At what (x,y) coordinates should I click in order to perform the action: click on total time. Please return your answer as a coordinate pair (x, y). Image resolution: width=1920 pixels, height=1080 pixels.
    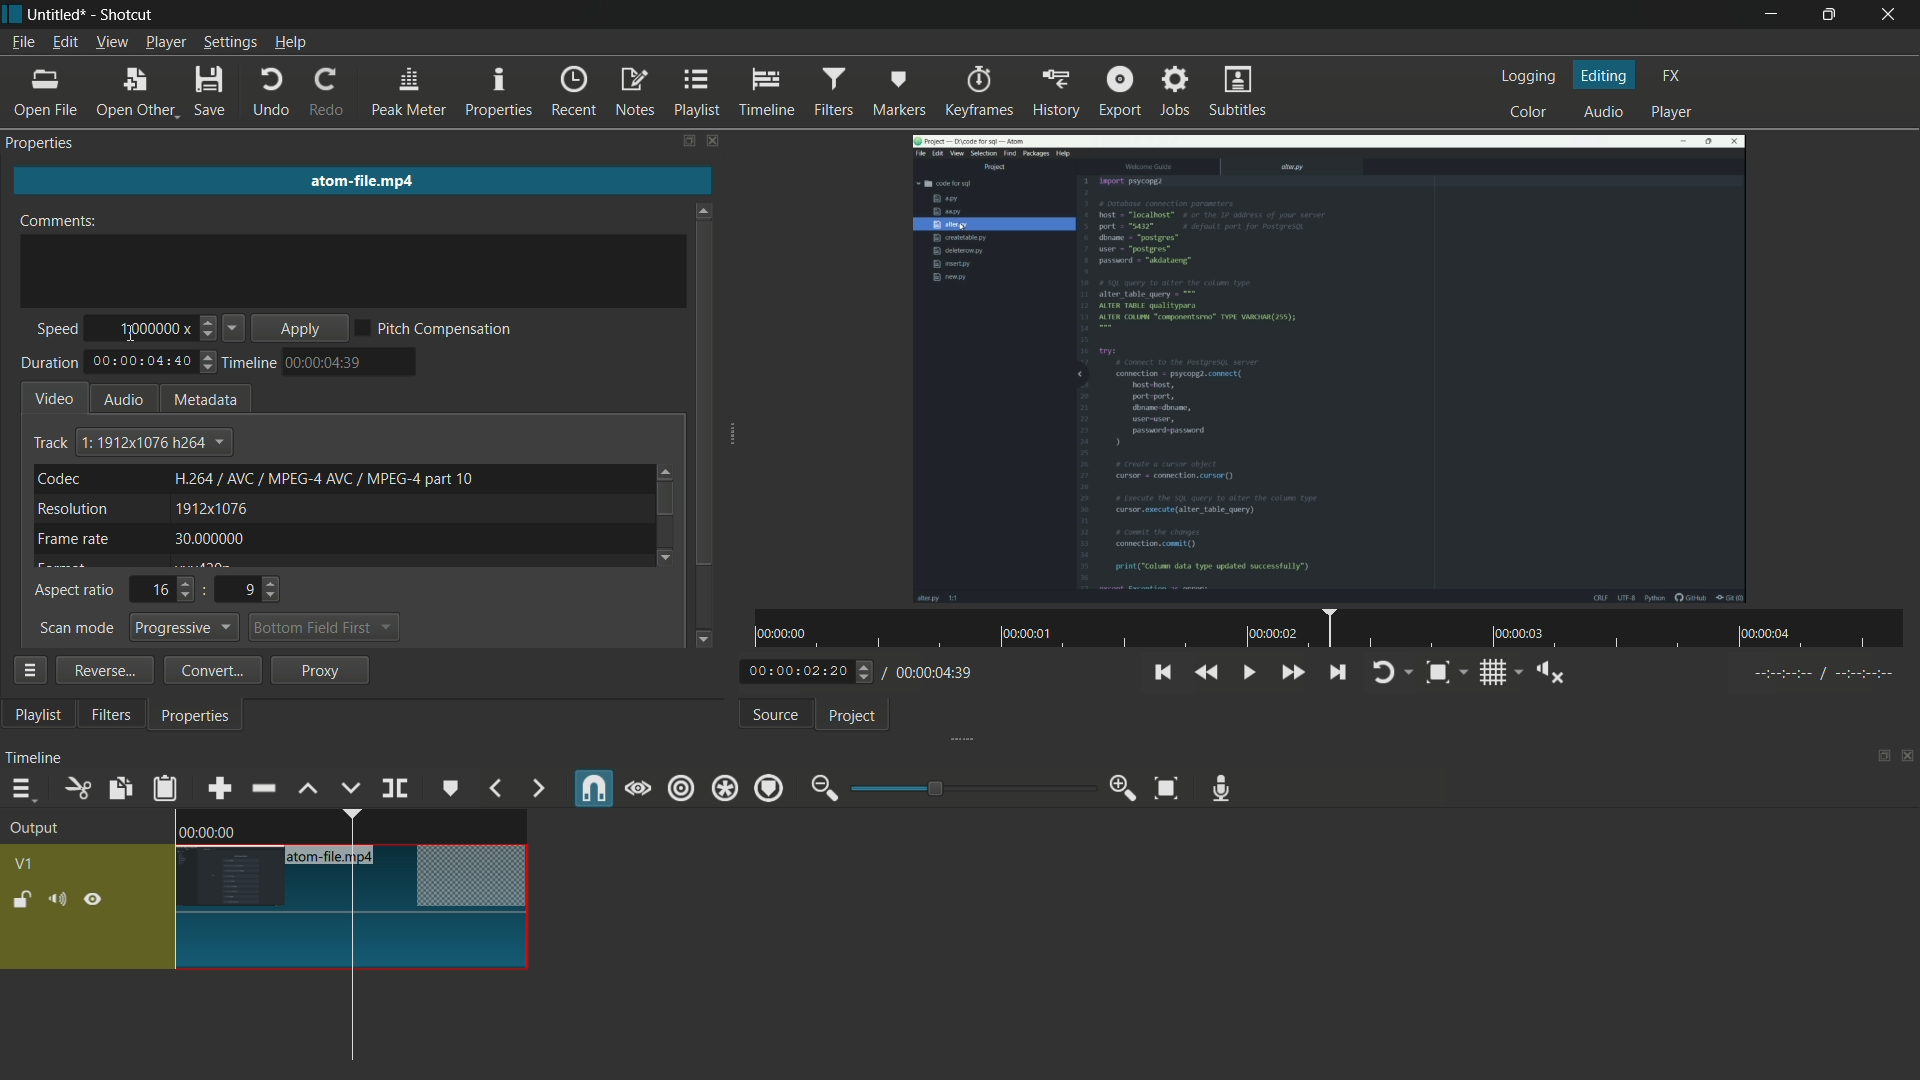
    Looking at the image, I should click on (934, 673).